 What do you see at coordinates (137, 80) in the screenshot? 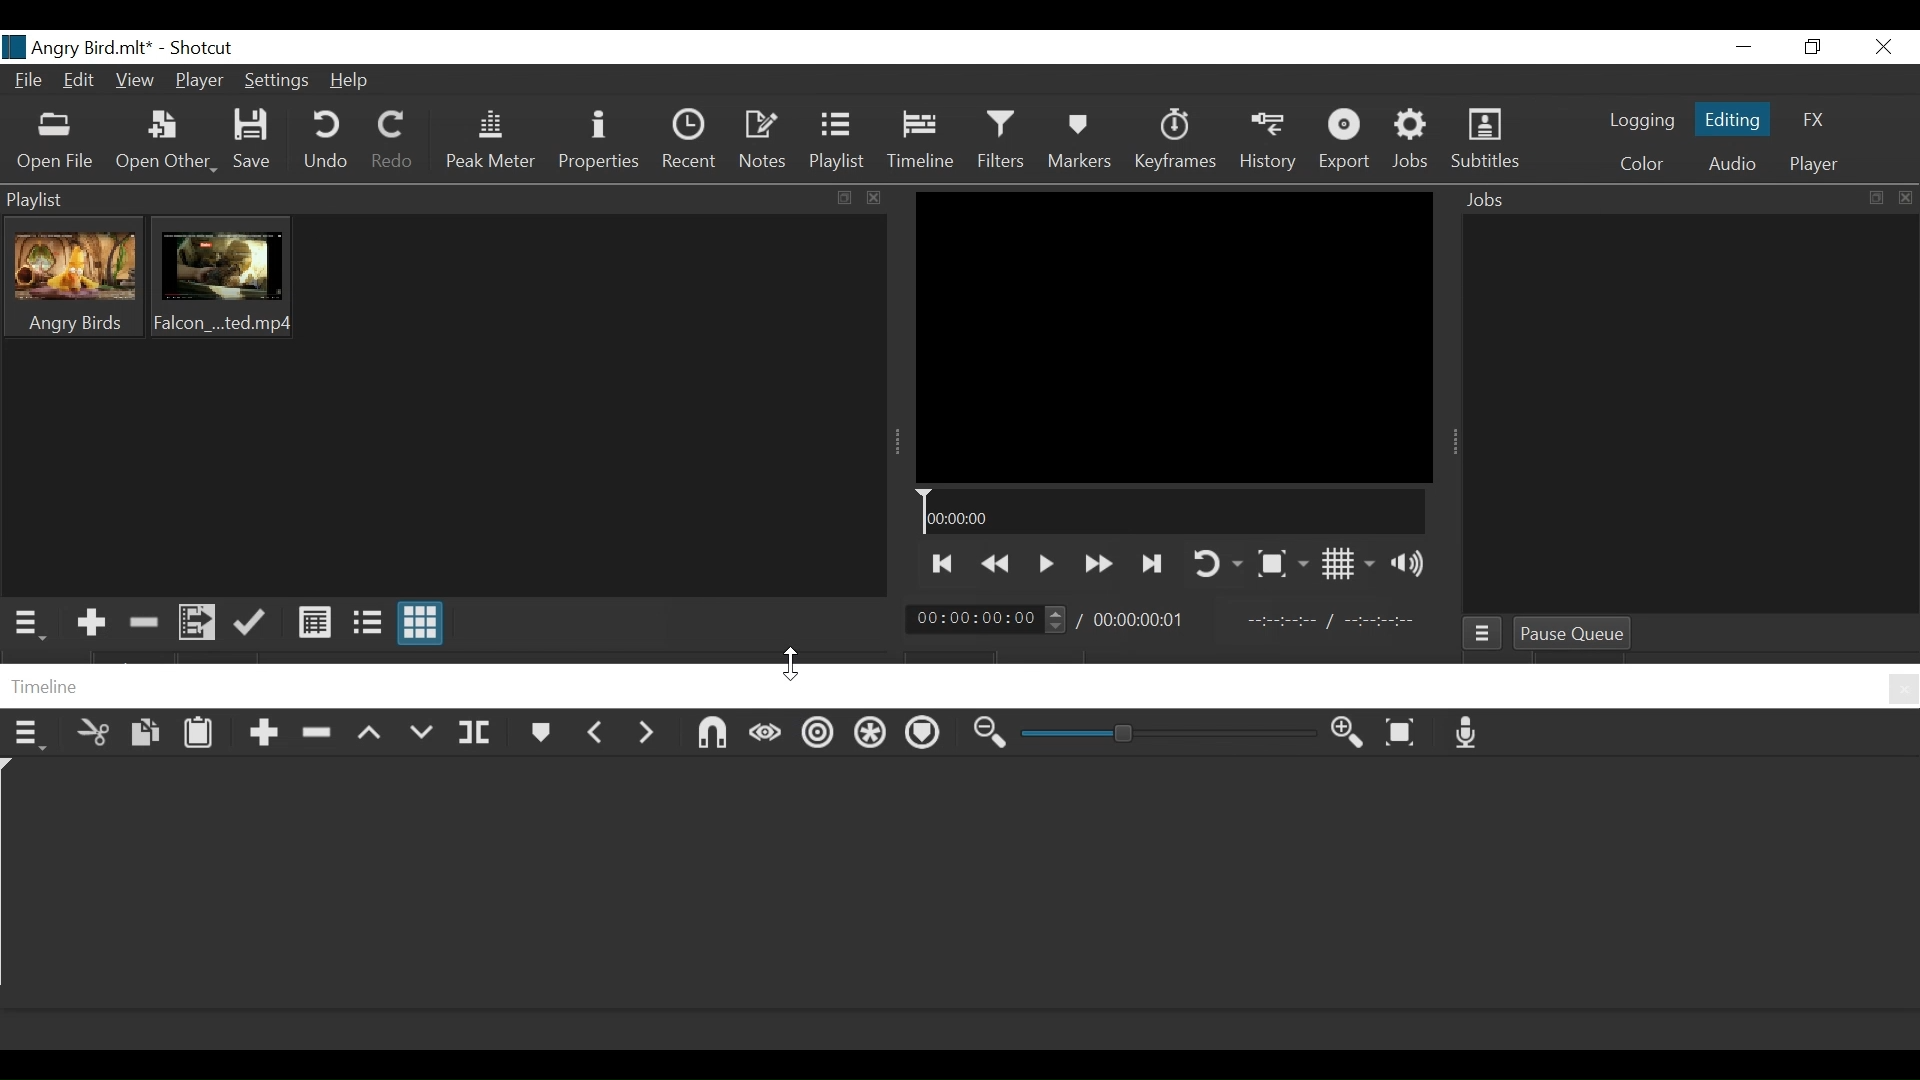
I see `View` at bounding box center [137, 80].